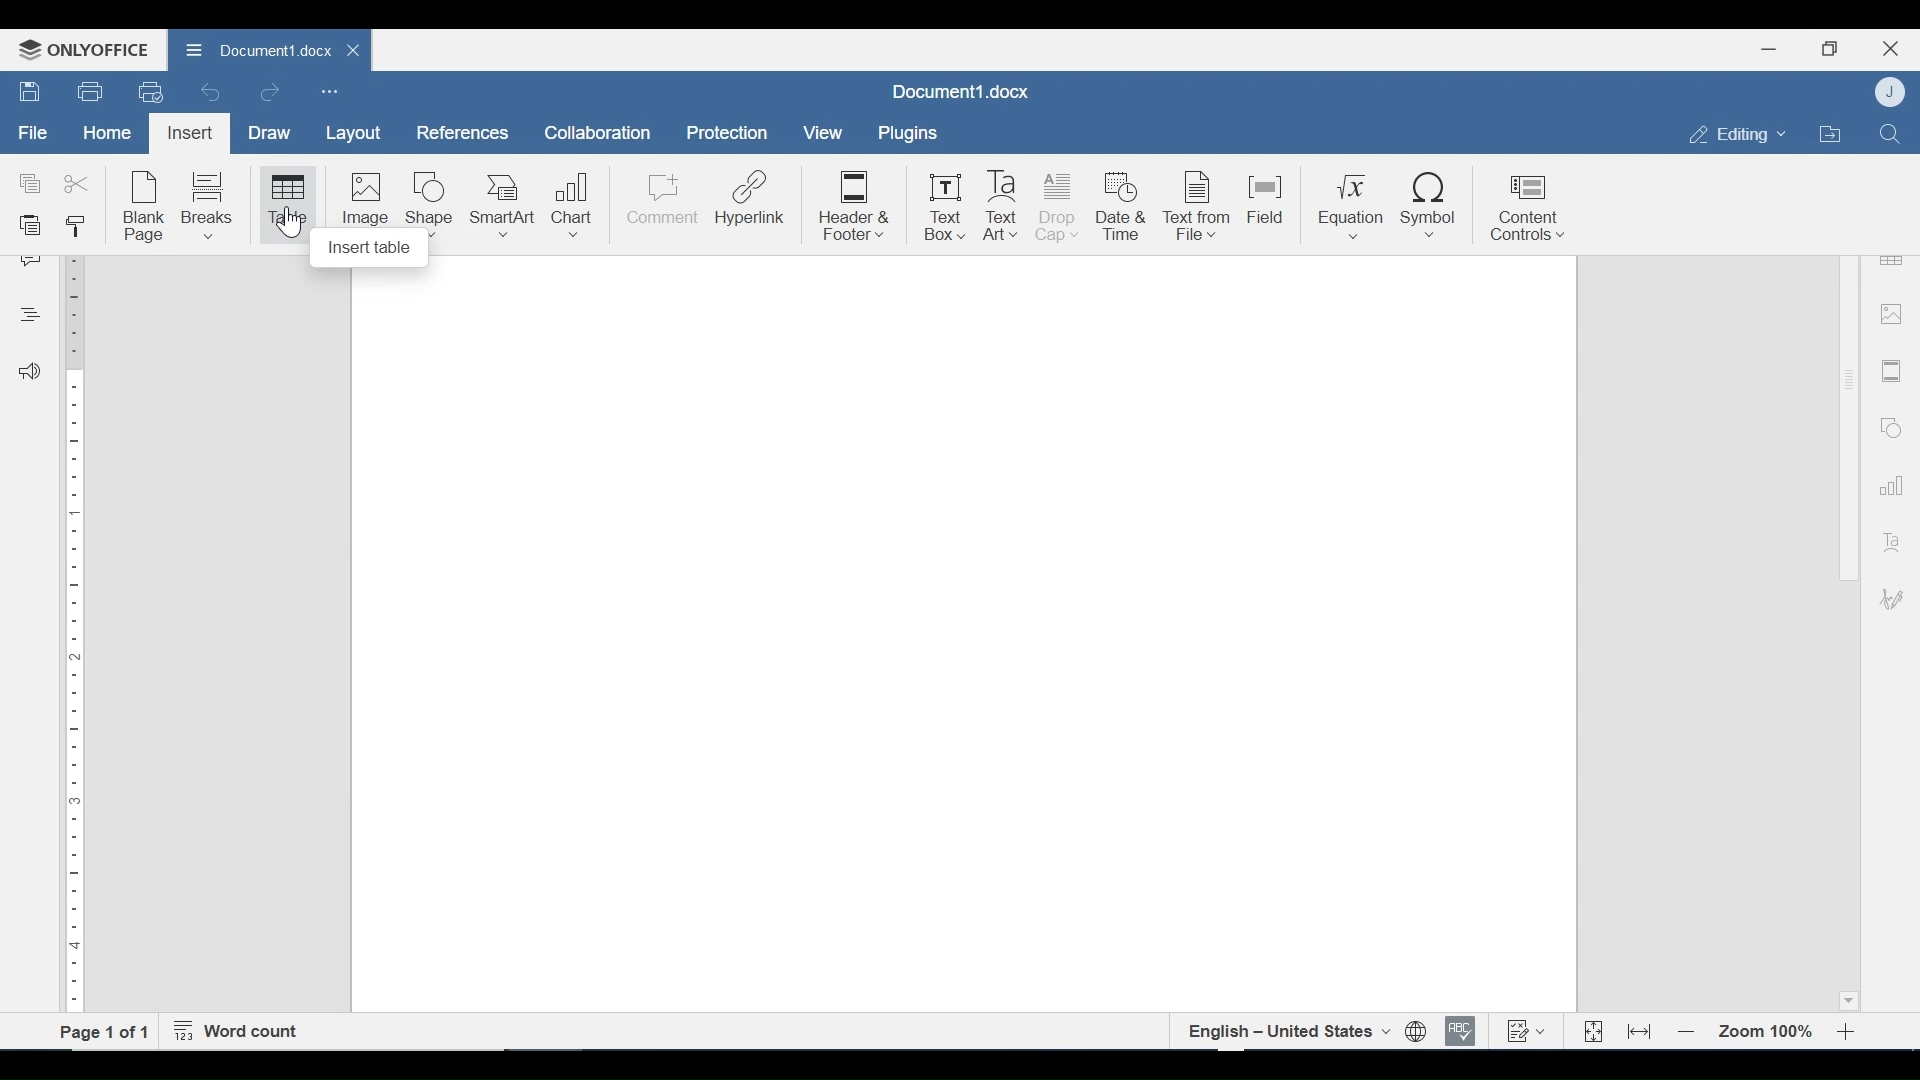 This screenshot has width=1920, height=1080. What do you see at coordinates (1124, 208) in the screenshot?
I see `Date & Time` at bounding box center [1124, 208].